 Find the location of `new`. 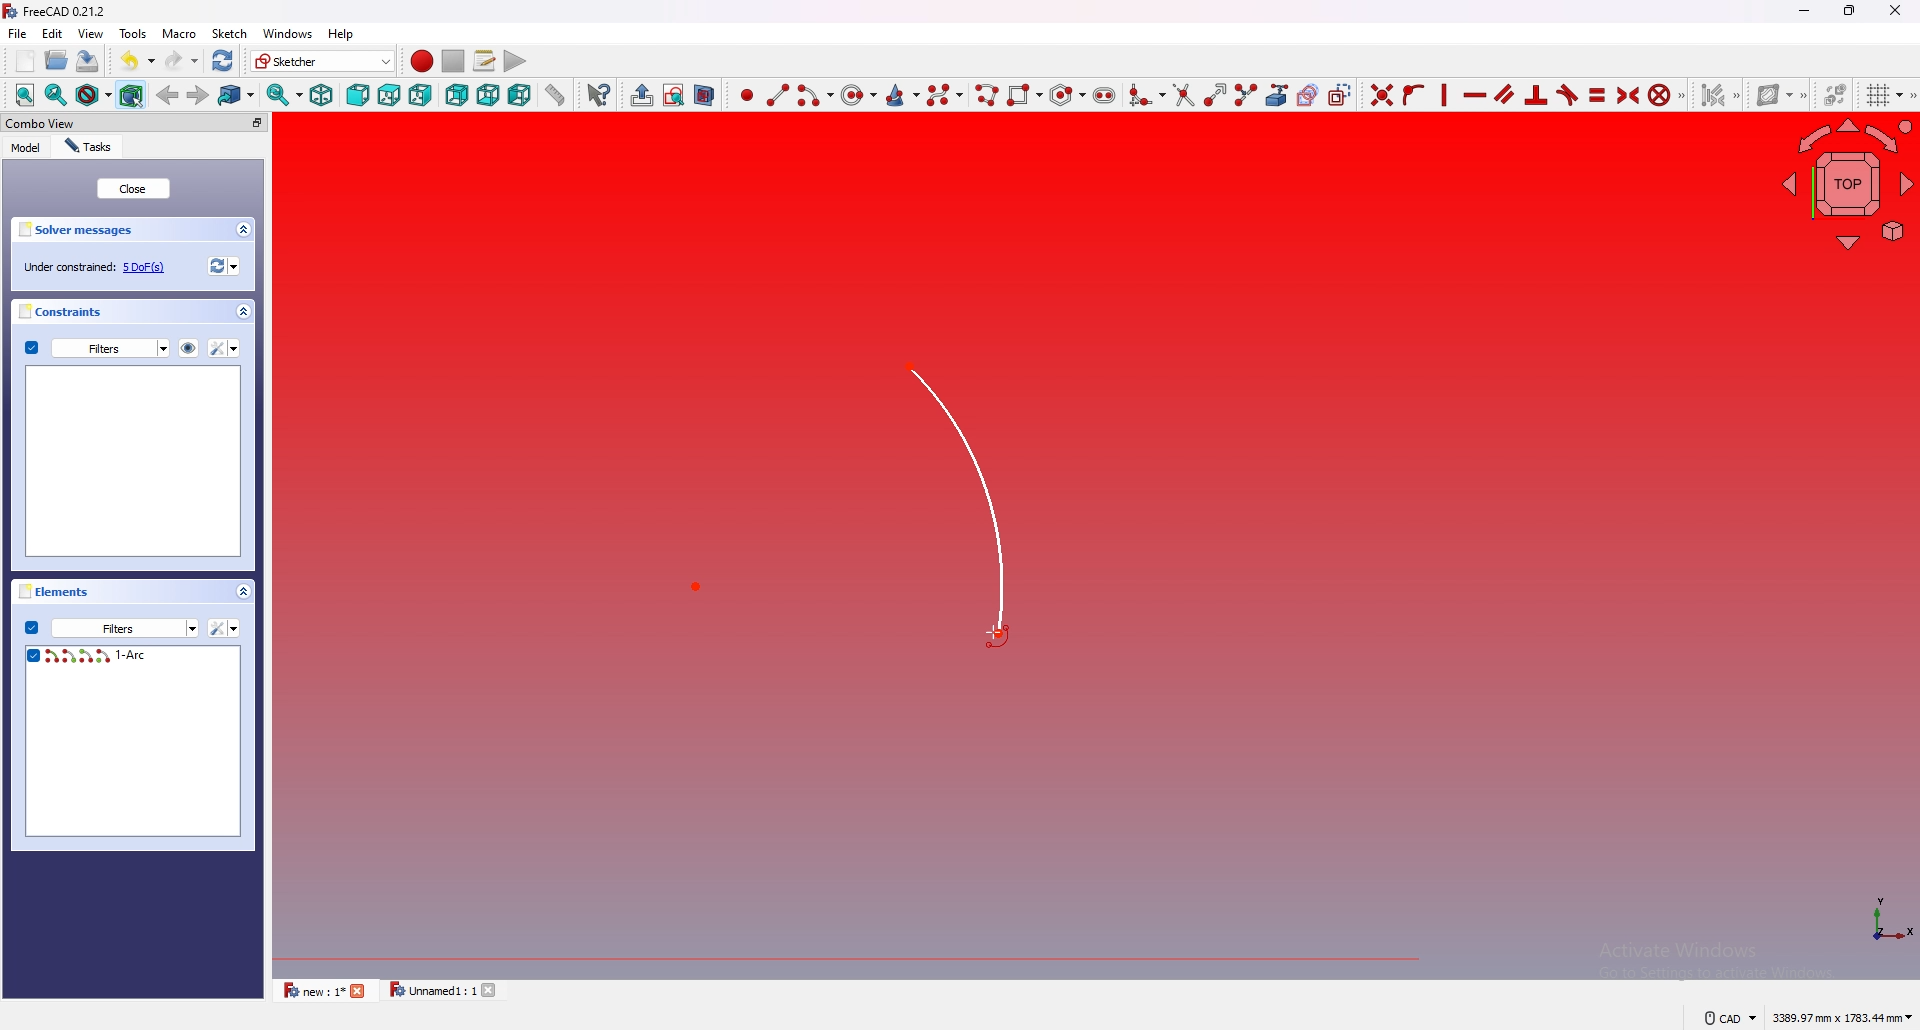

new is located at coordinates (23, 61).